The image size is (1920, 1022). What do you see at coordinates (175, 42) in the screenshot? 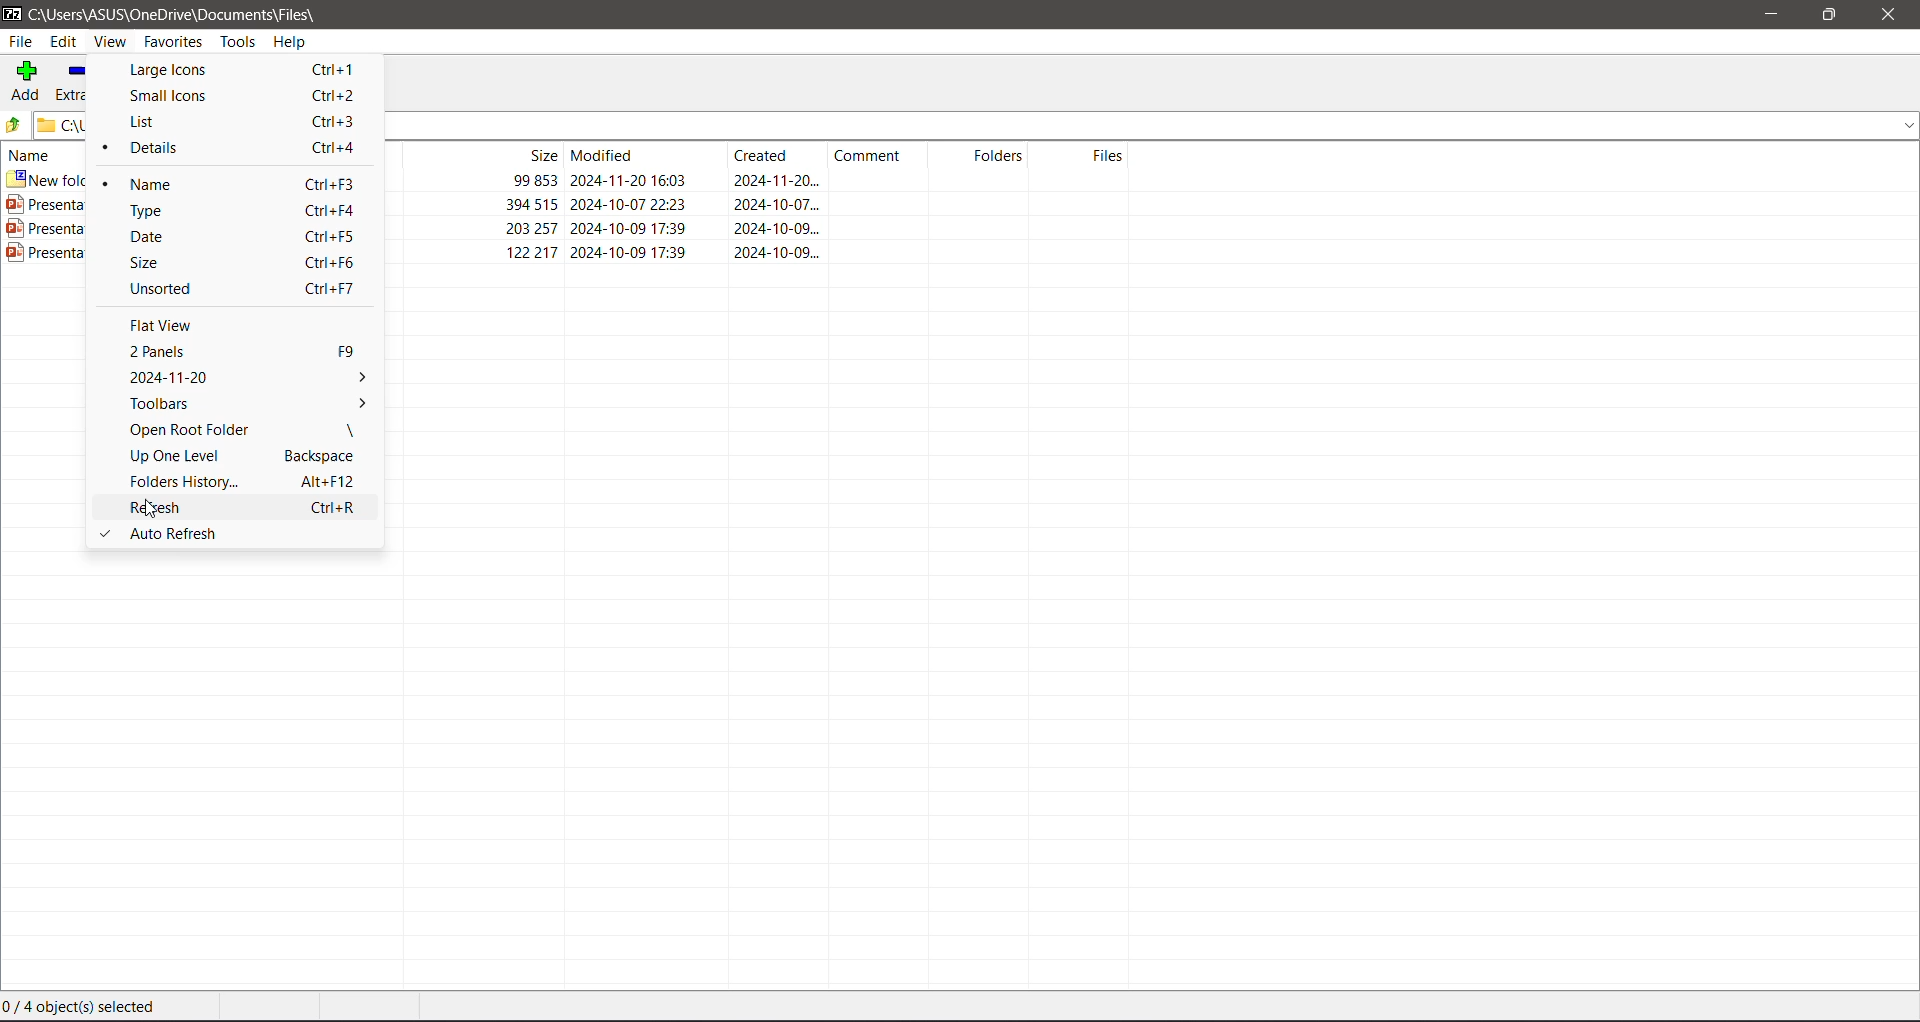
I see `Favorites` at bounding box center [175, 42].